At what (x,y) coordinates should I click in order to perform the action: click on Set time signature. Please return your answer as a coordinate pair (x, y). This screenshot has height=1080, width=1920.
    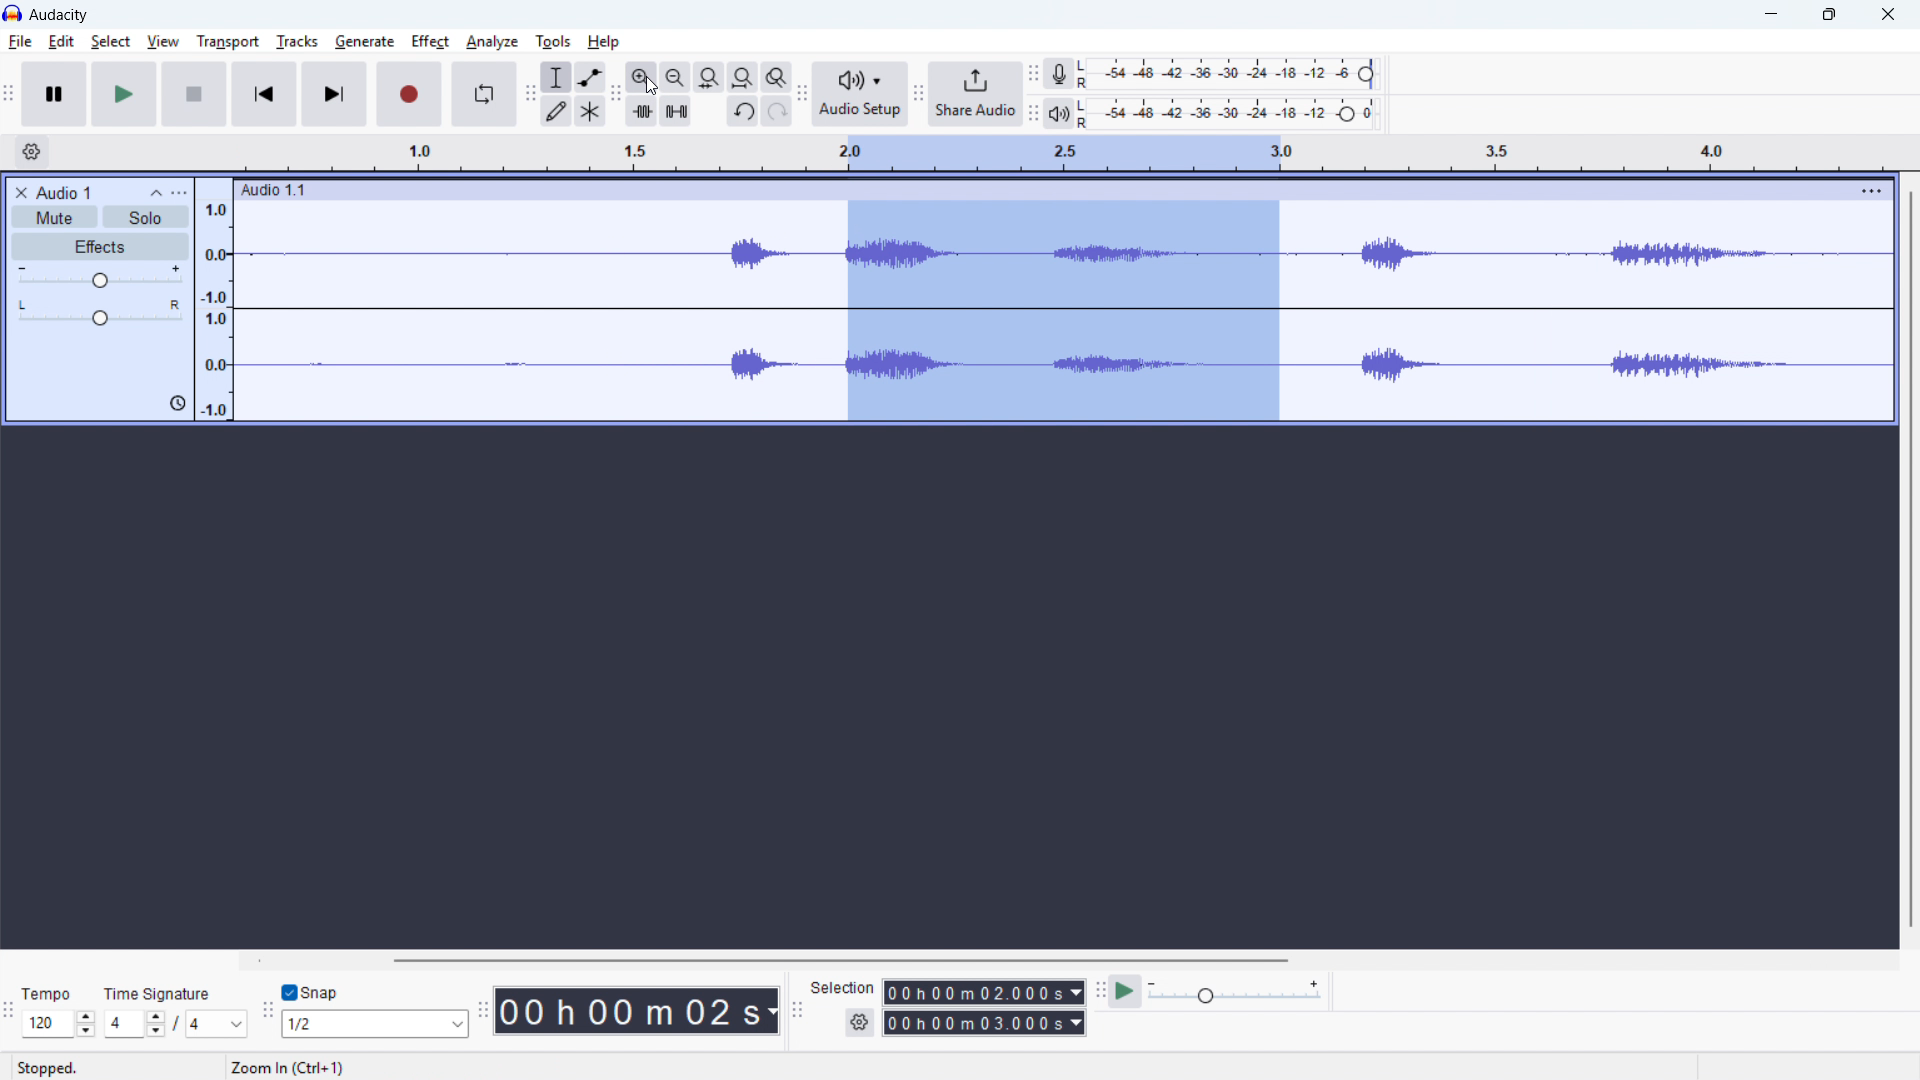
    Looking at the image, I should click on (176, 1024).